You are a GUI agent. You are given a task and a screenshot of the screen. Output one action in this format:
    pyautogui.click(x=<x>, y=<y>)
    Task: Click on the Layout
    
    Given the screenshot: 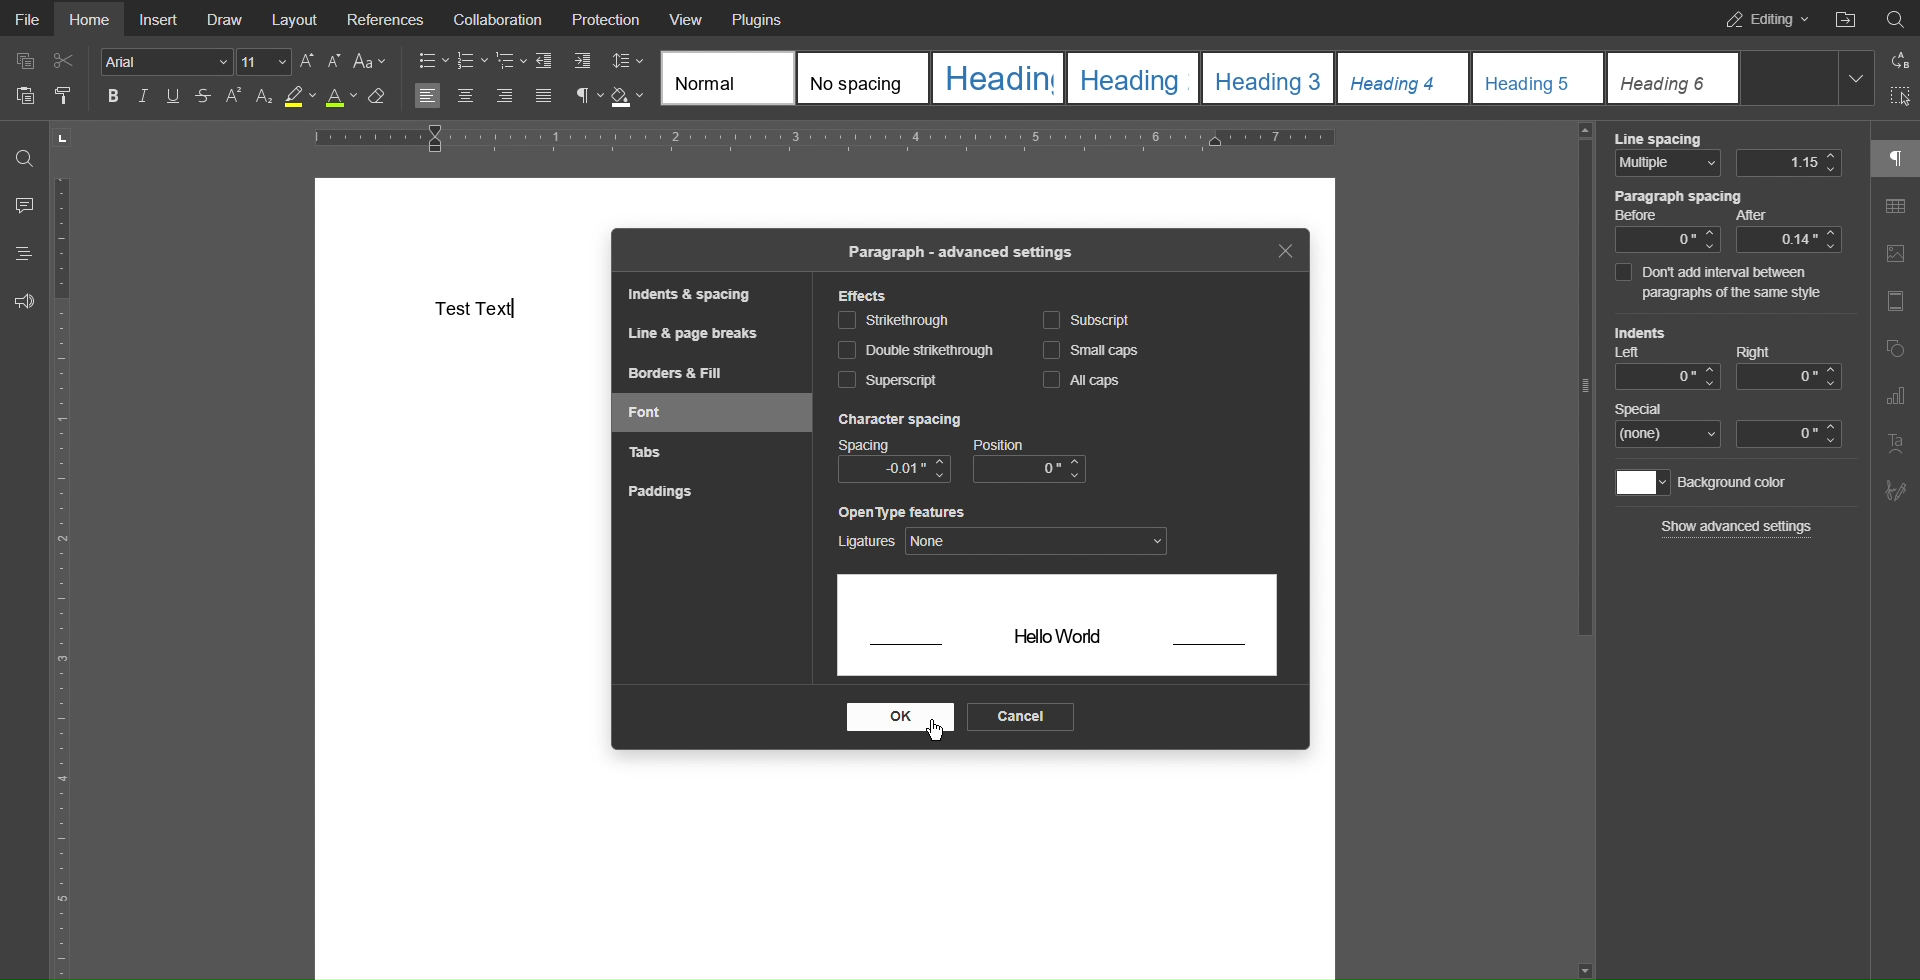 What is the action you would take?
    pyautogui.click(x=296, y=18)
    